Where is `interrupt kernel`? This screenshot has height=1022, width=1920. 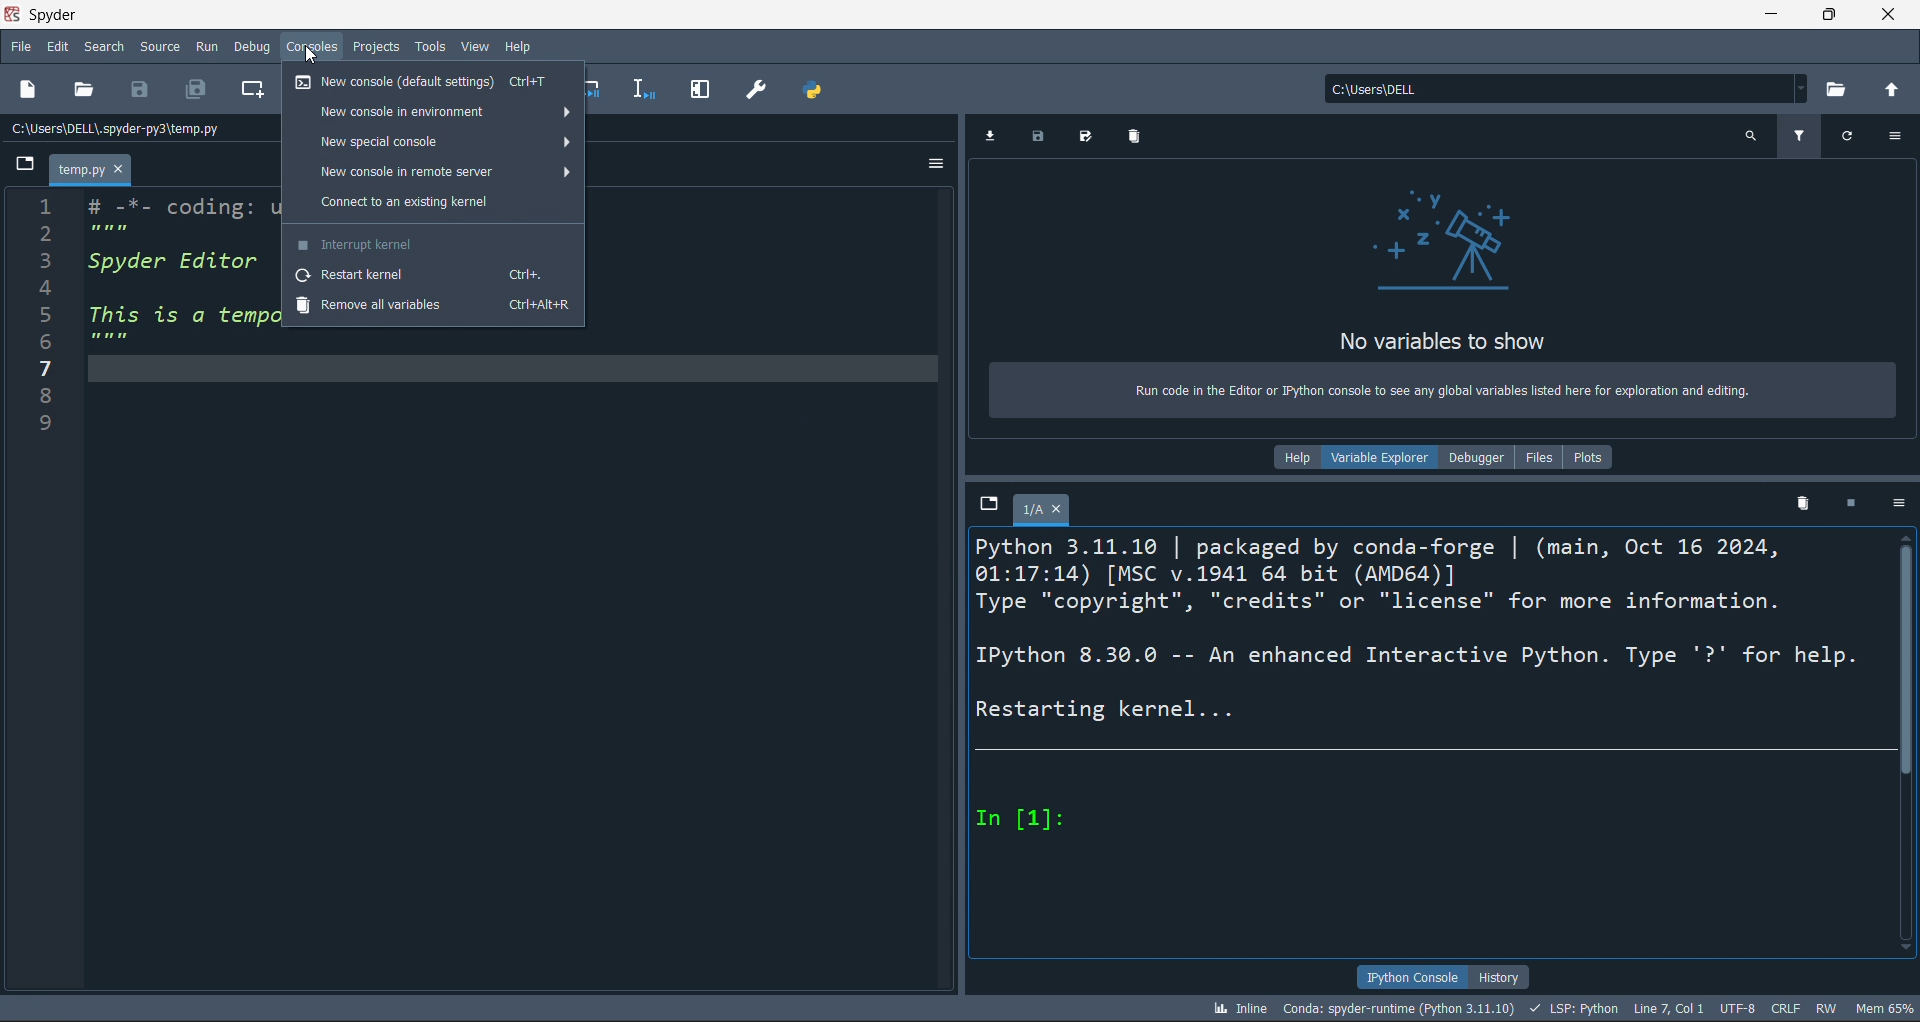
interrupt kernel is located at coordinates (432, 244).